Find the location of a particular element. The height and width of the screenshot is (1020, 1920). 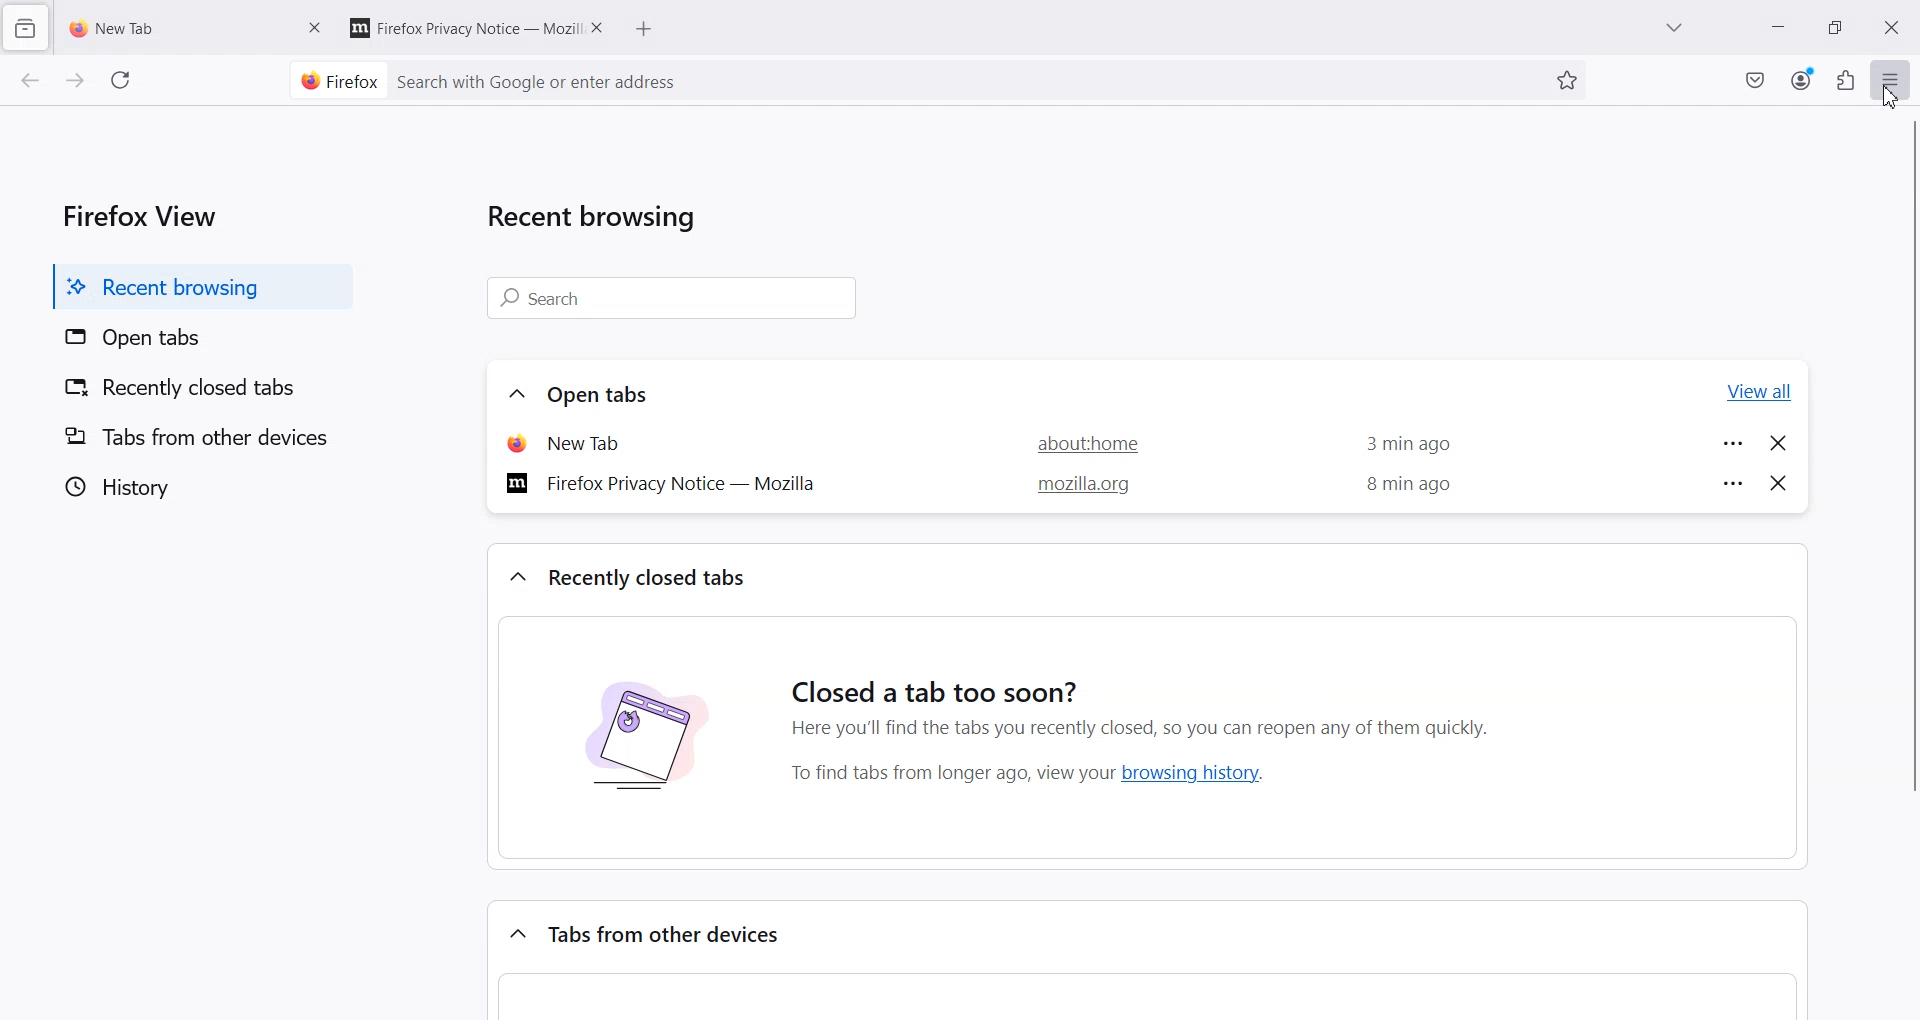

Search with google or enter address is located at coordinates (966, 80).